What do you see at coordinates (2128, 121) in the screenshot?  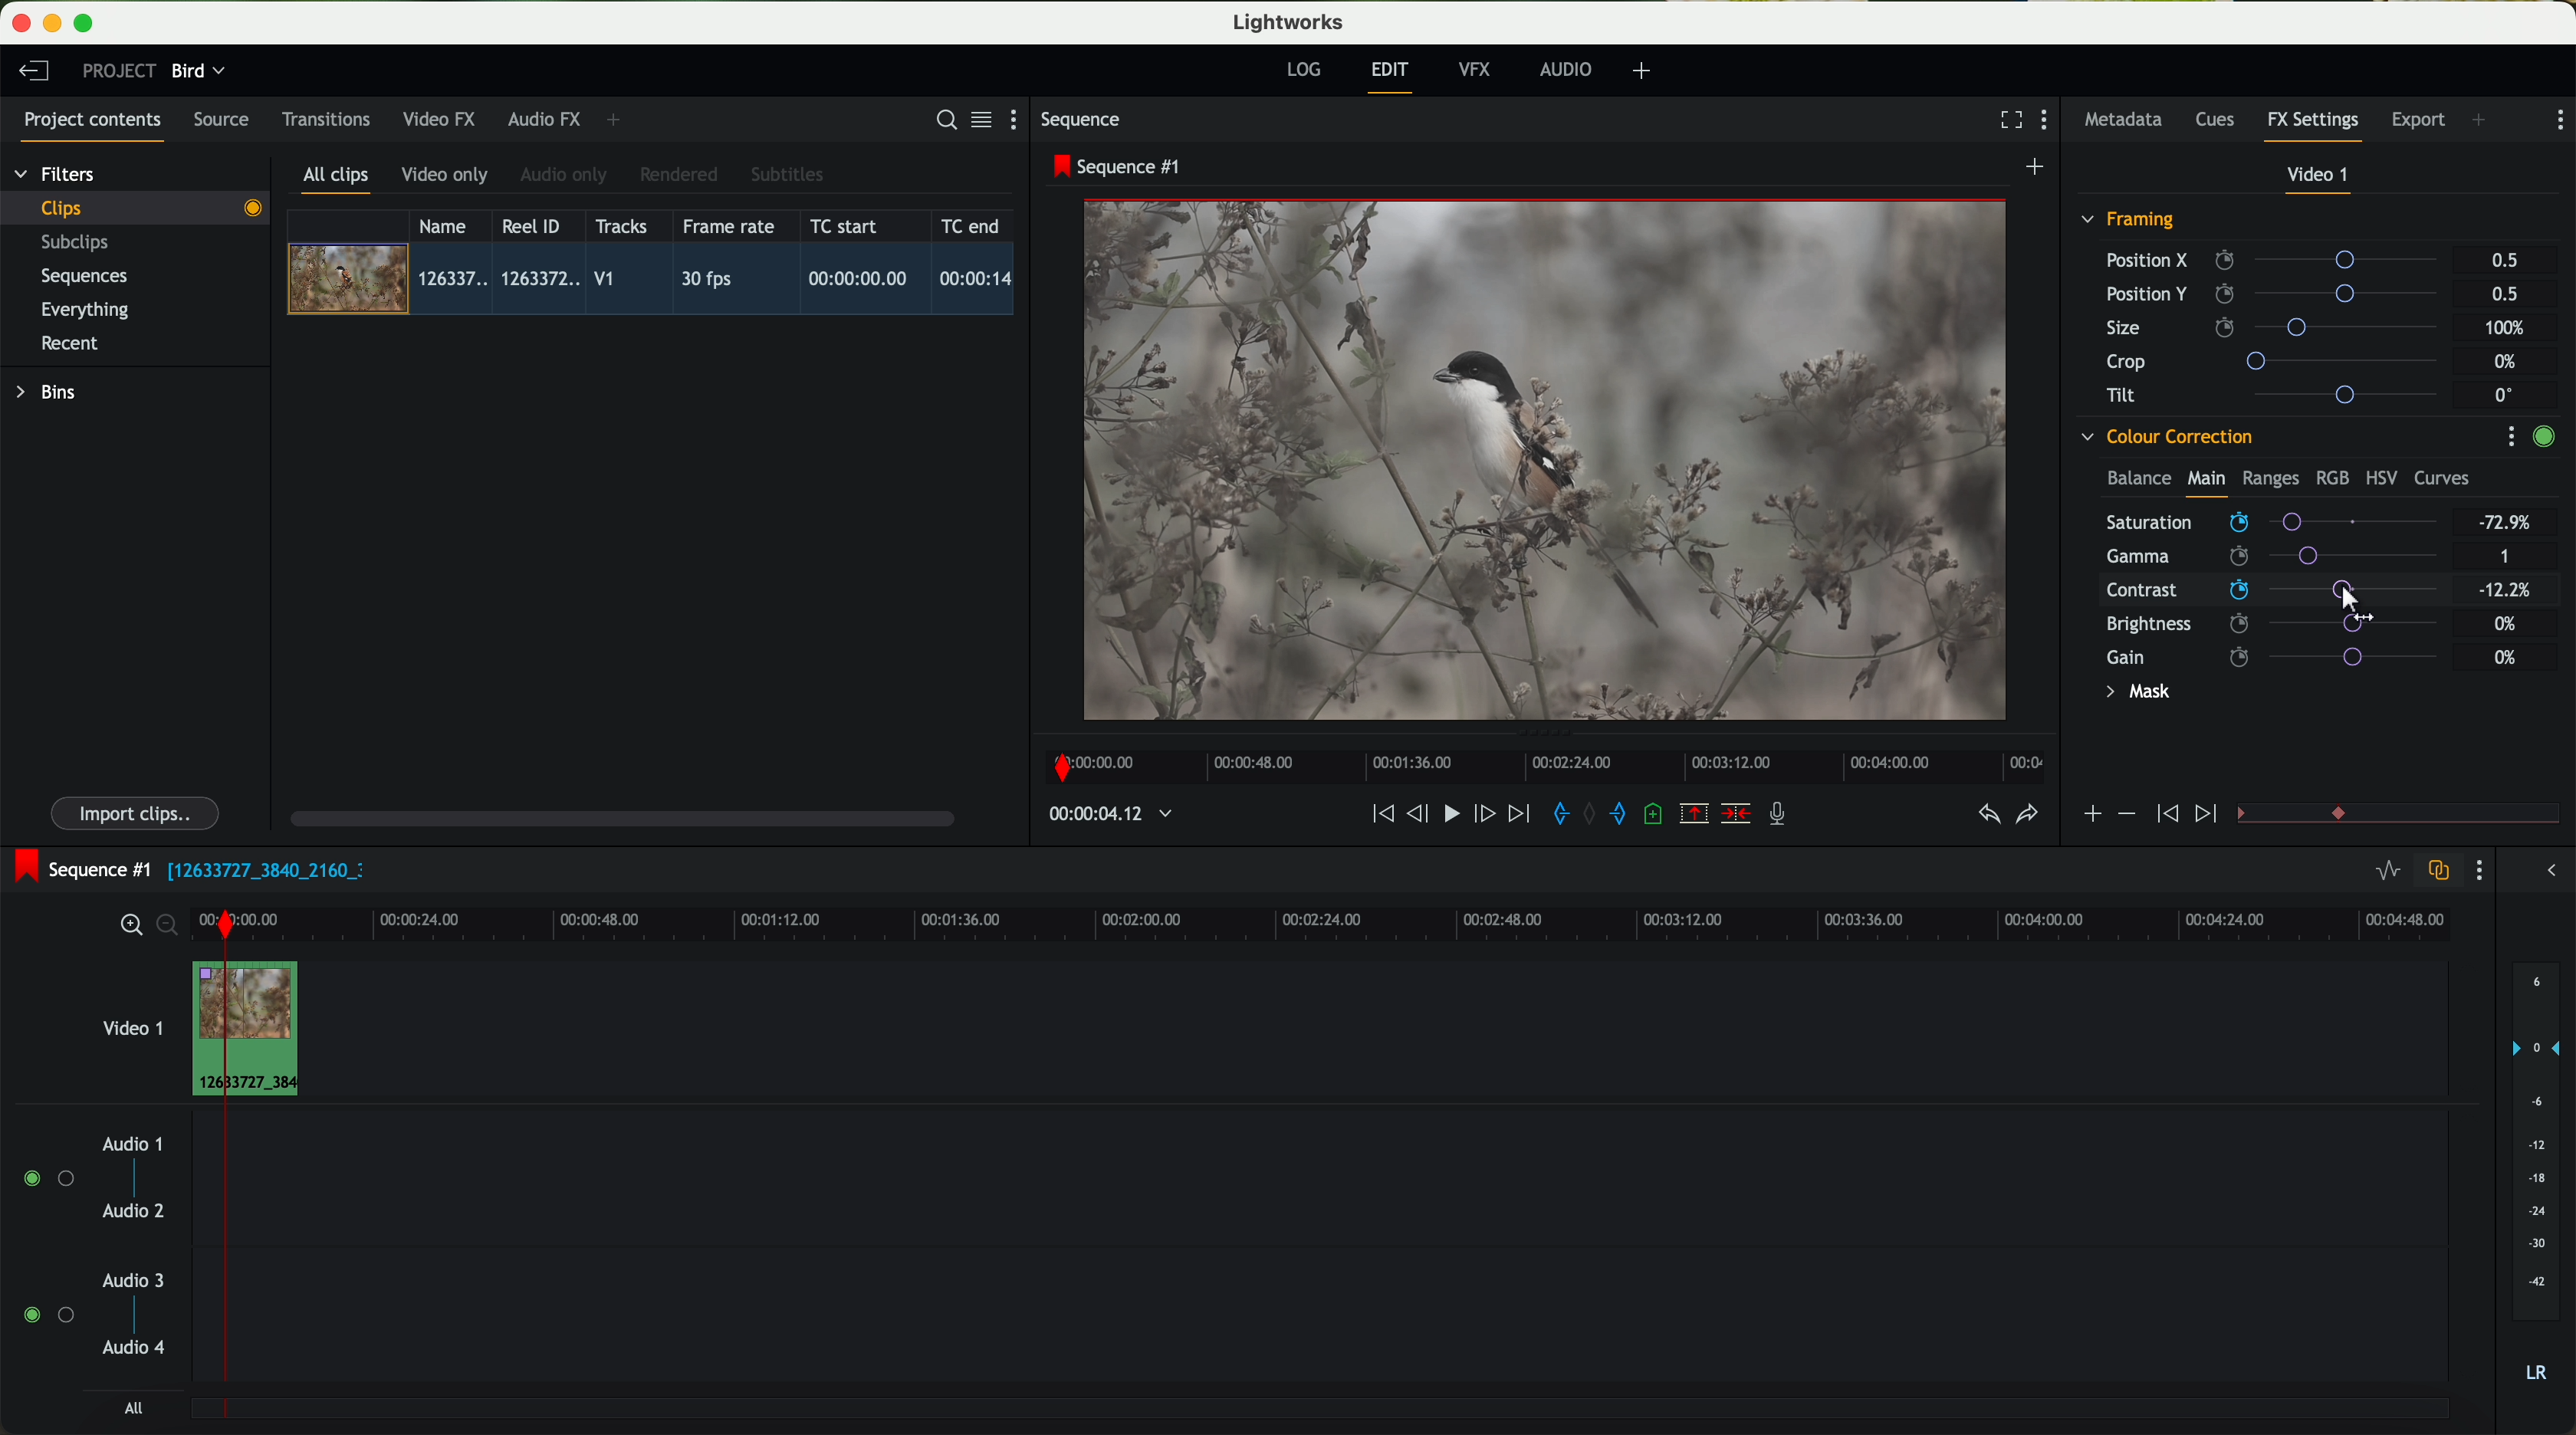 I see `metadata` at bounding box center [2128, 121].